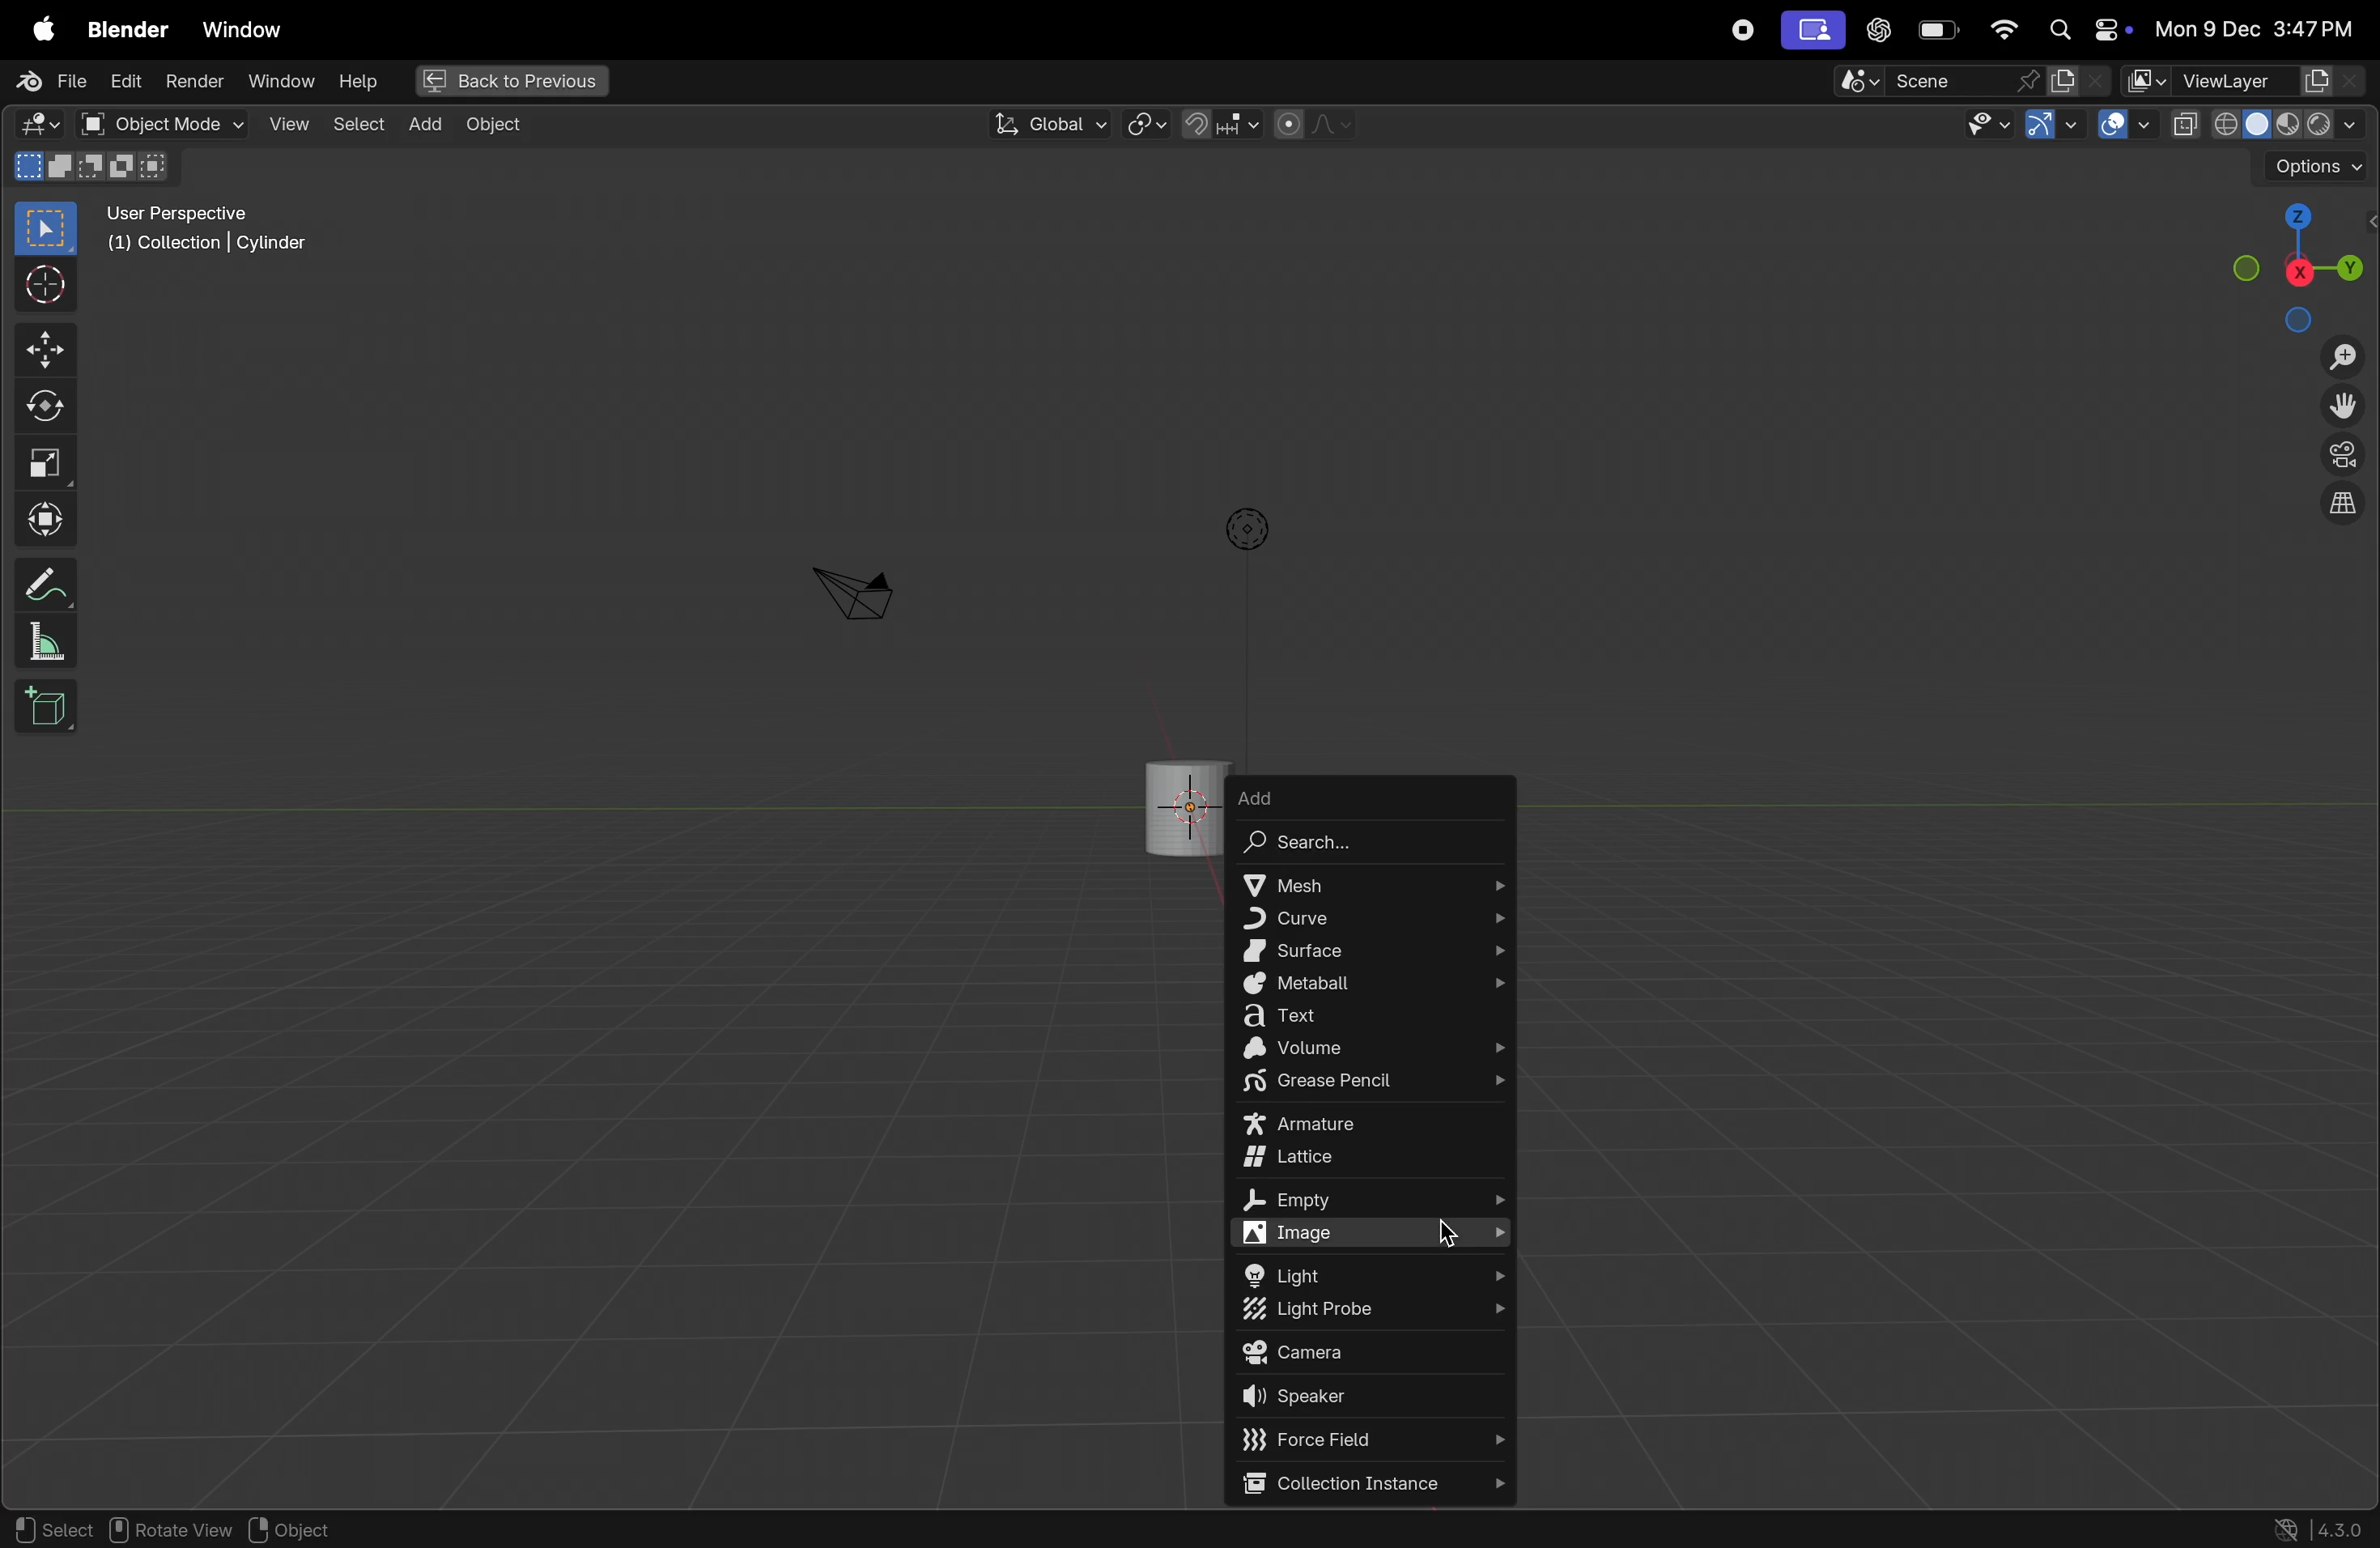 The height and width of the screenshot is (1548, 2380). What do you see at coordinates (1376, 1159) in the screenshot?
I see `lattice` at bounding box center [1376, 1159].